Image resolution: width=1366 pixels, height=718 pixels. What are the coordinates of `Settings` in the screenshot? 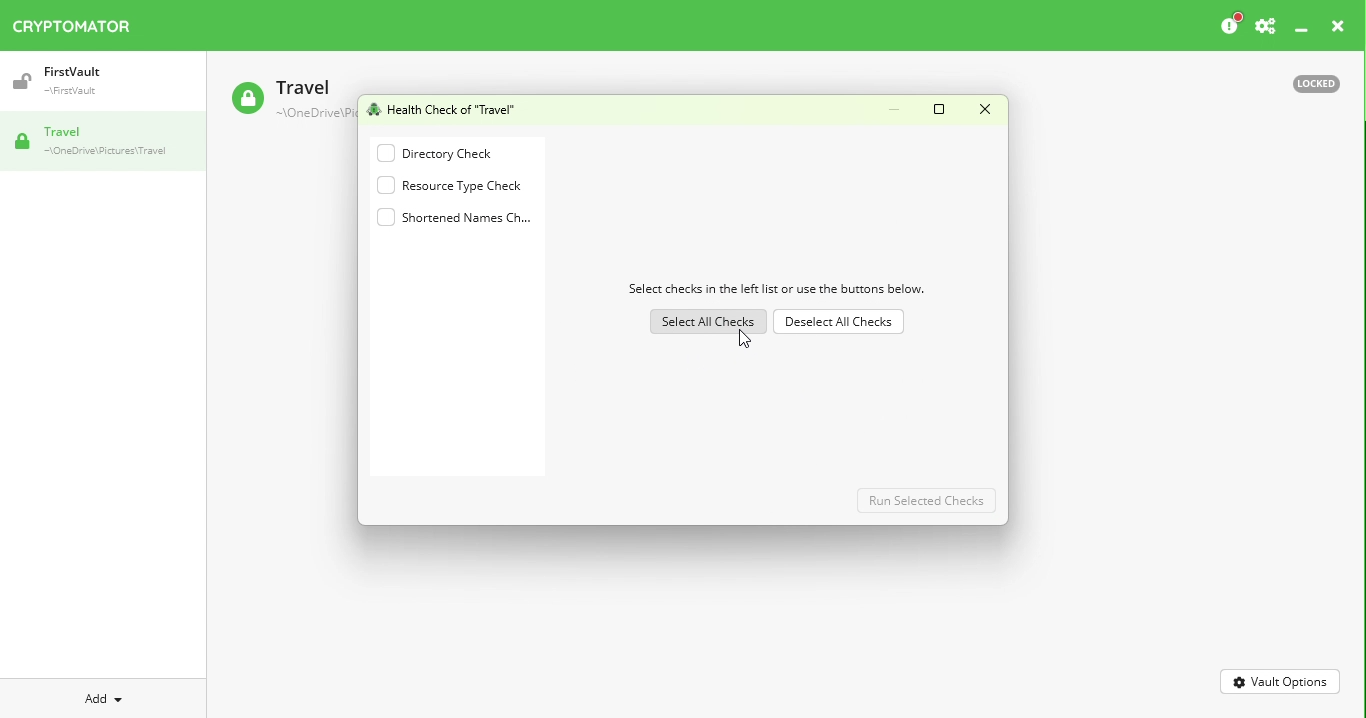 It's located at (1267, 26).